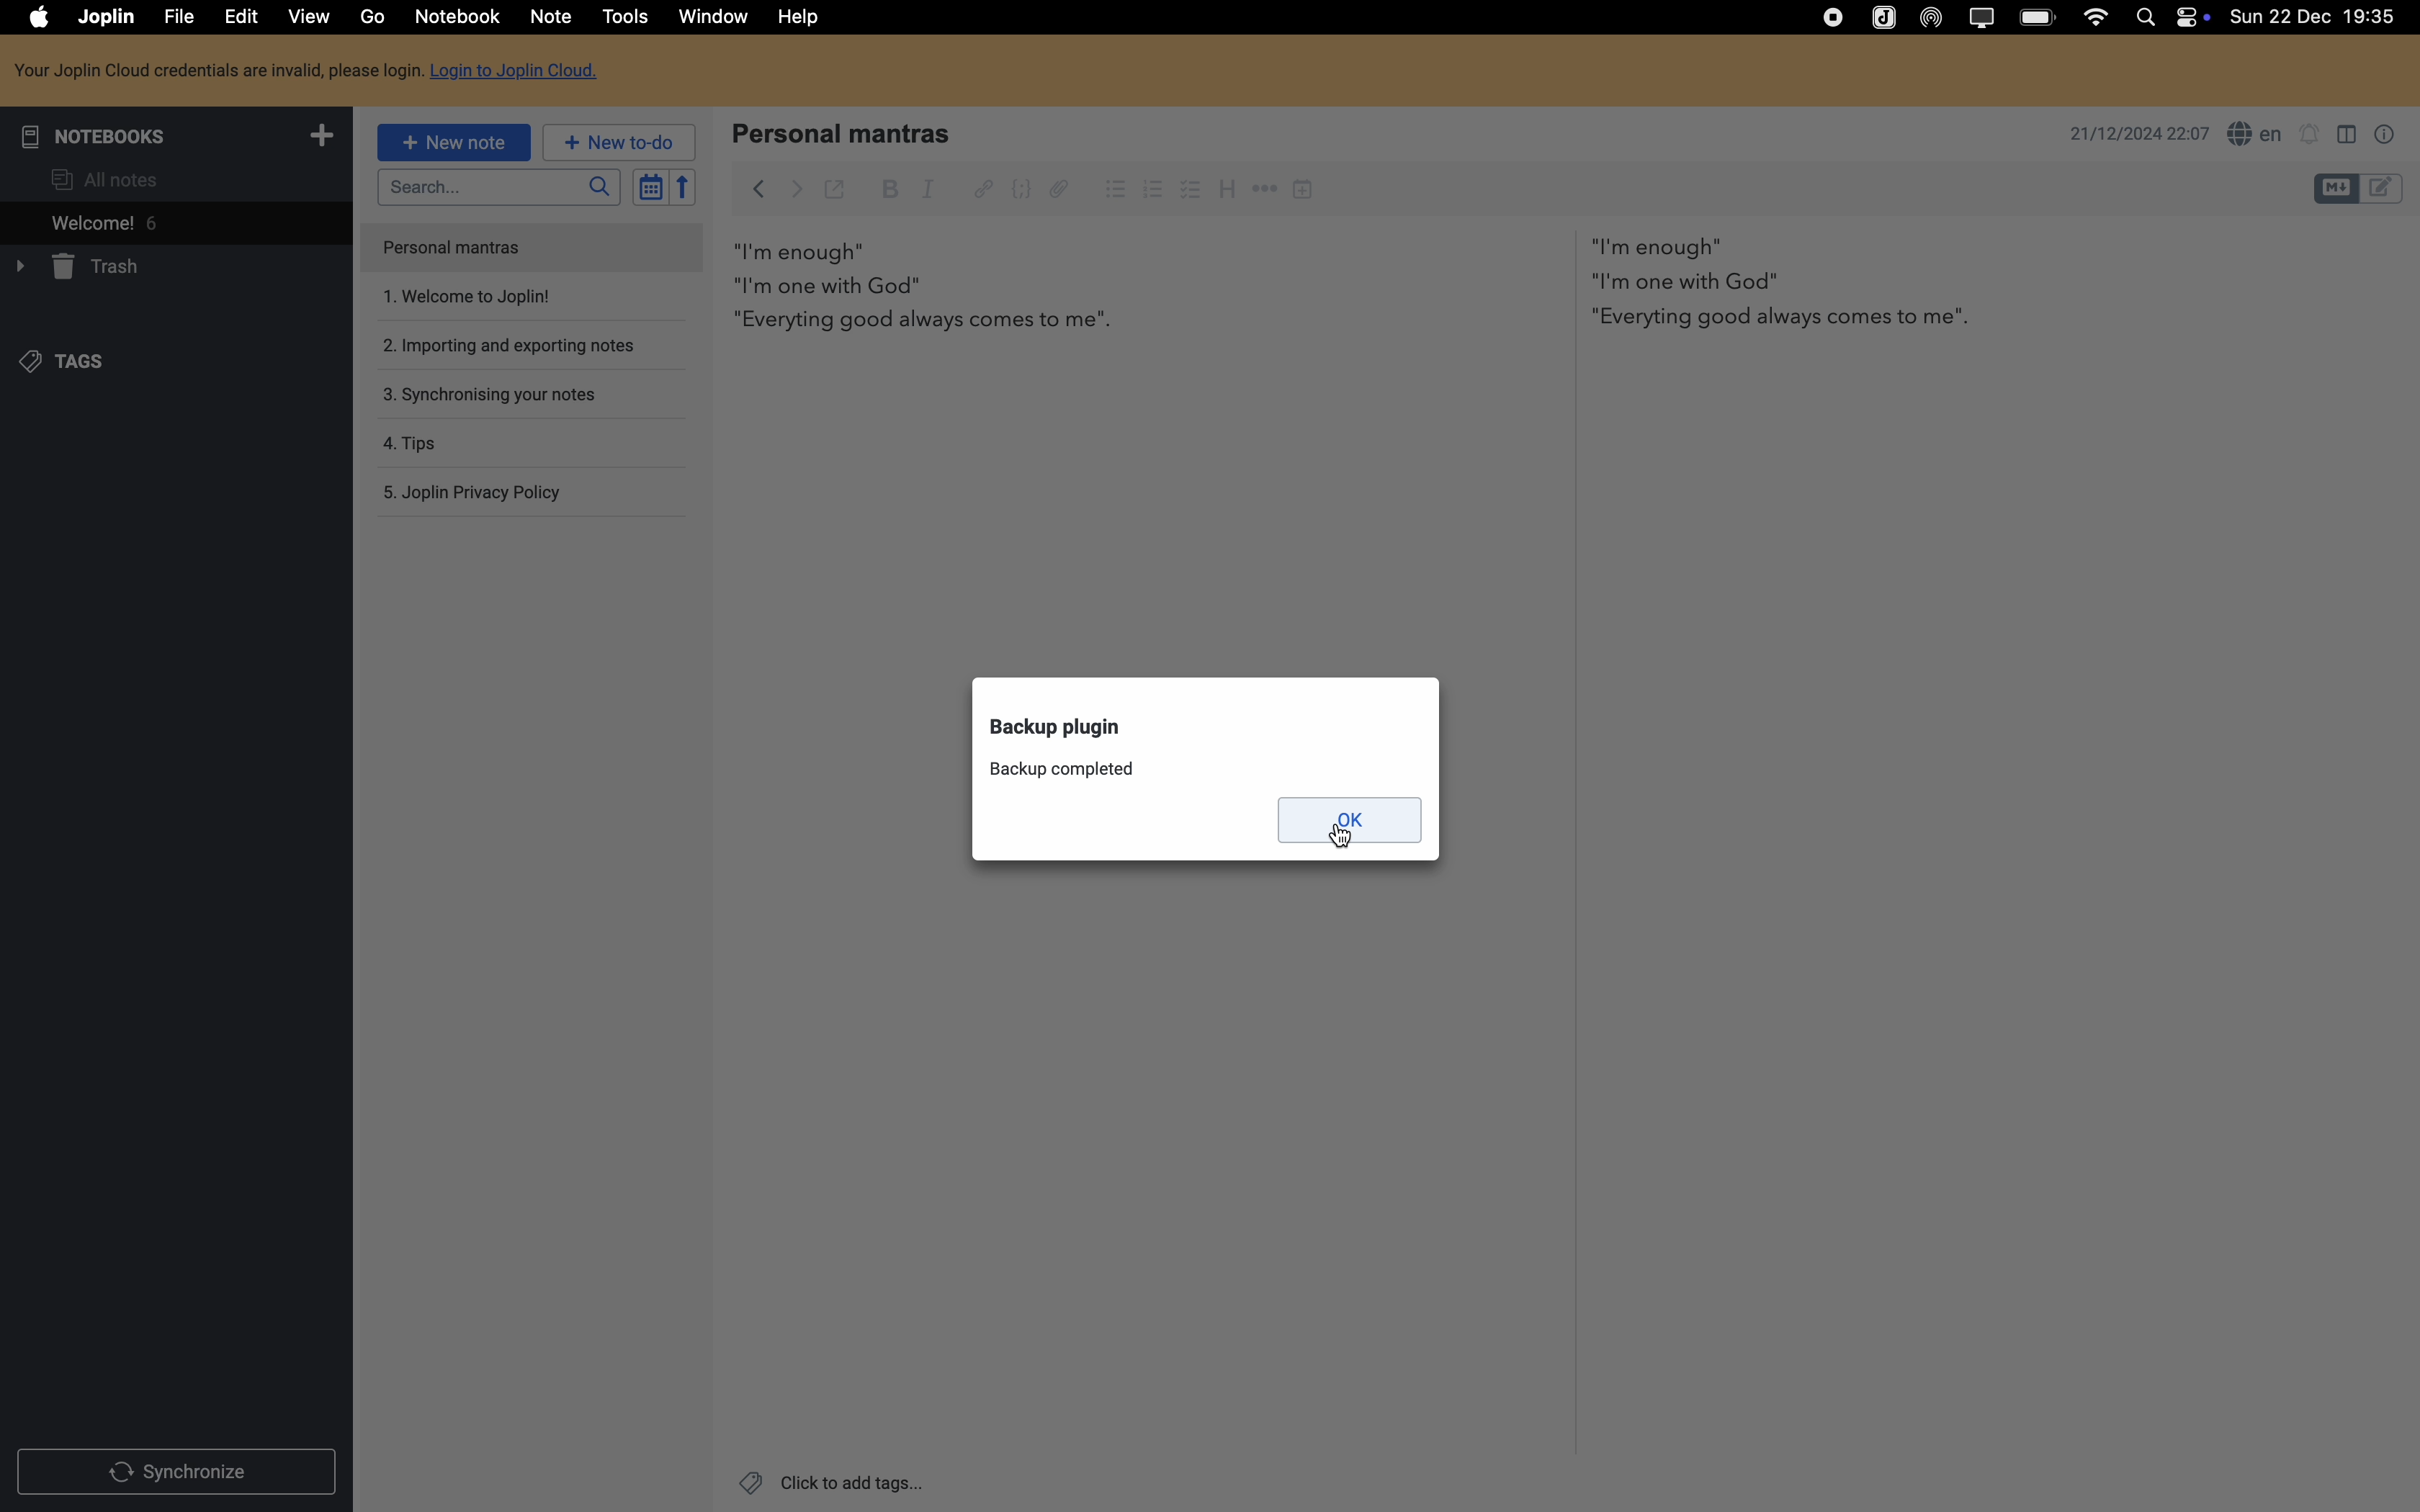  Describe the element at coordinates (1056, 725) in the screenshot. I see `backup plugin` at that location.